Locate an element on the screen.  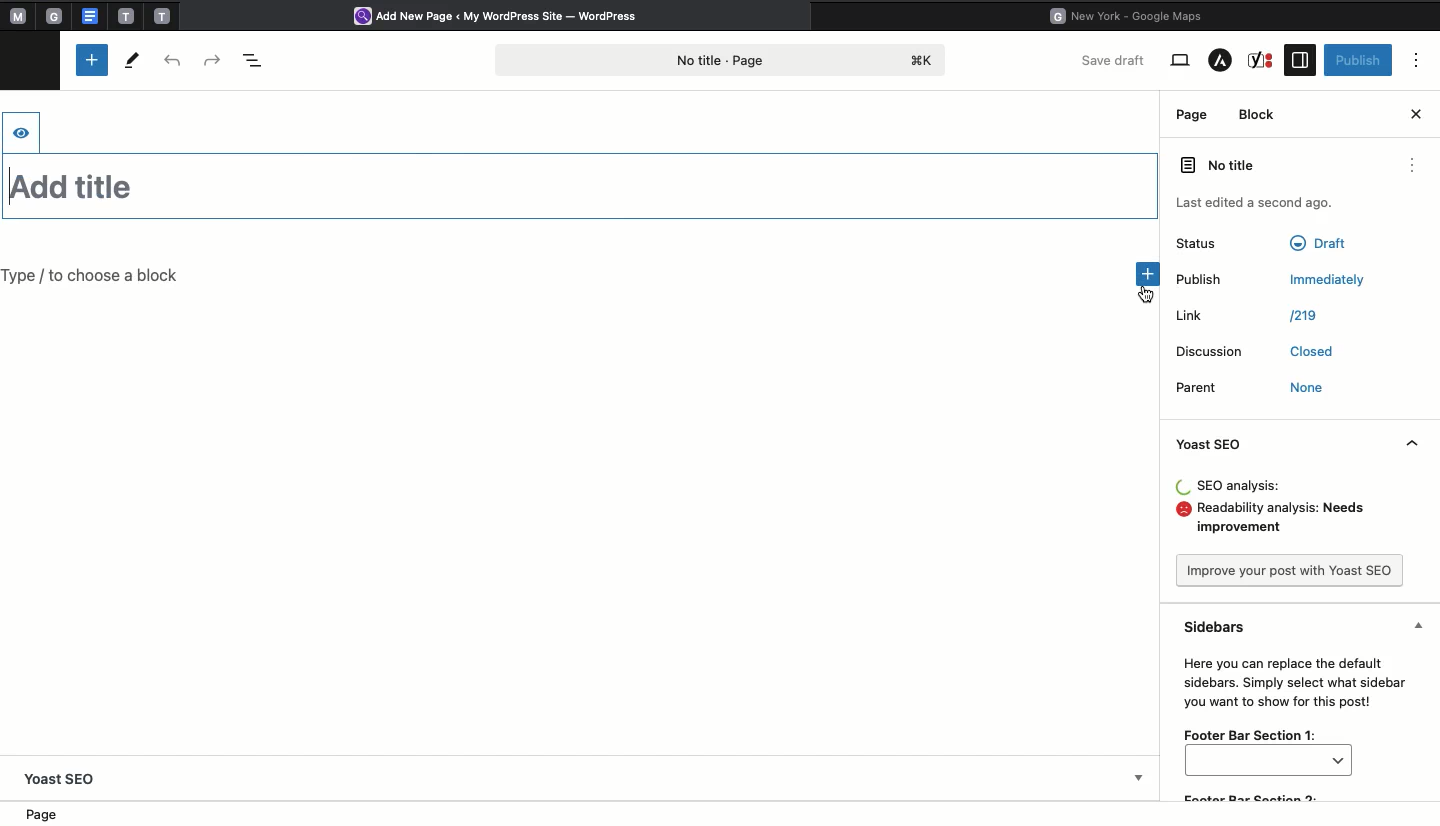
Discussion is located at coordinates (1255, 352).